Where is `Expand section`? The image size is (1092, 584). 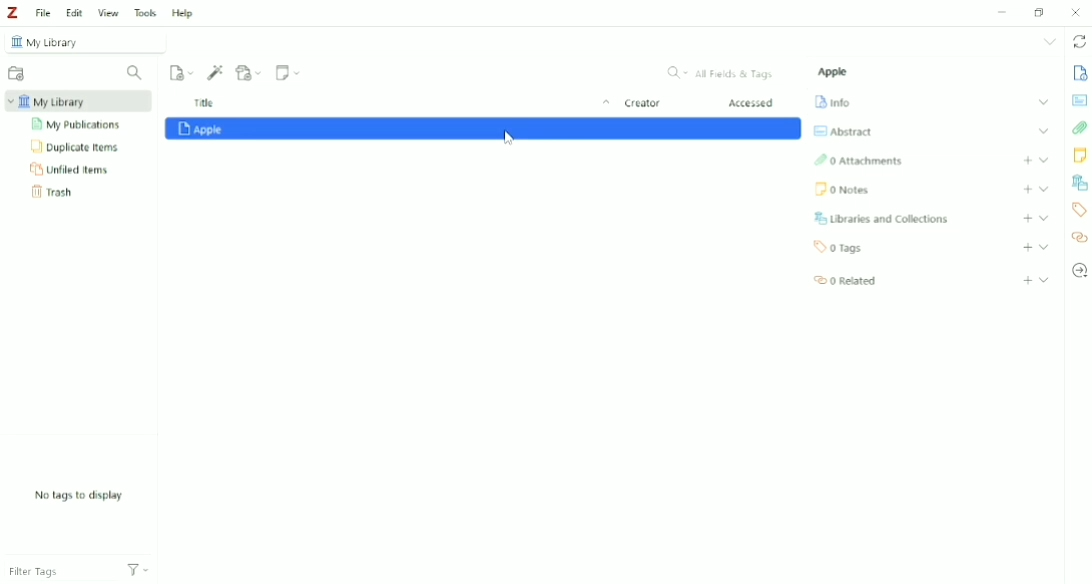 Expand section is located at coordinates (1043, 102).